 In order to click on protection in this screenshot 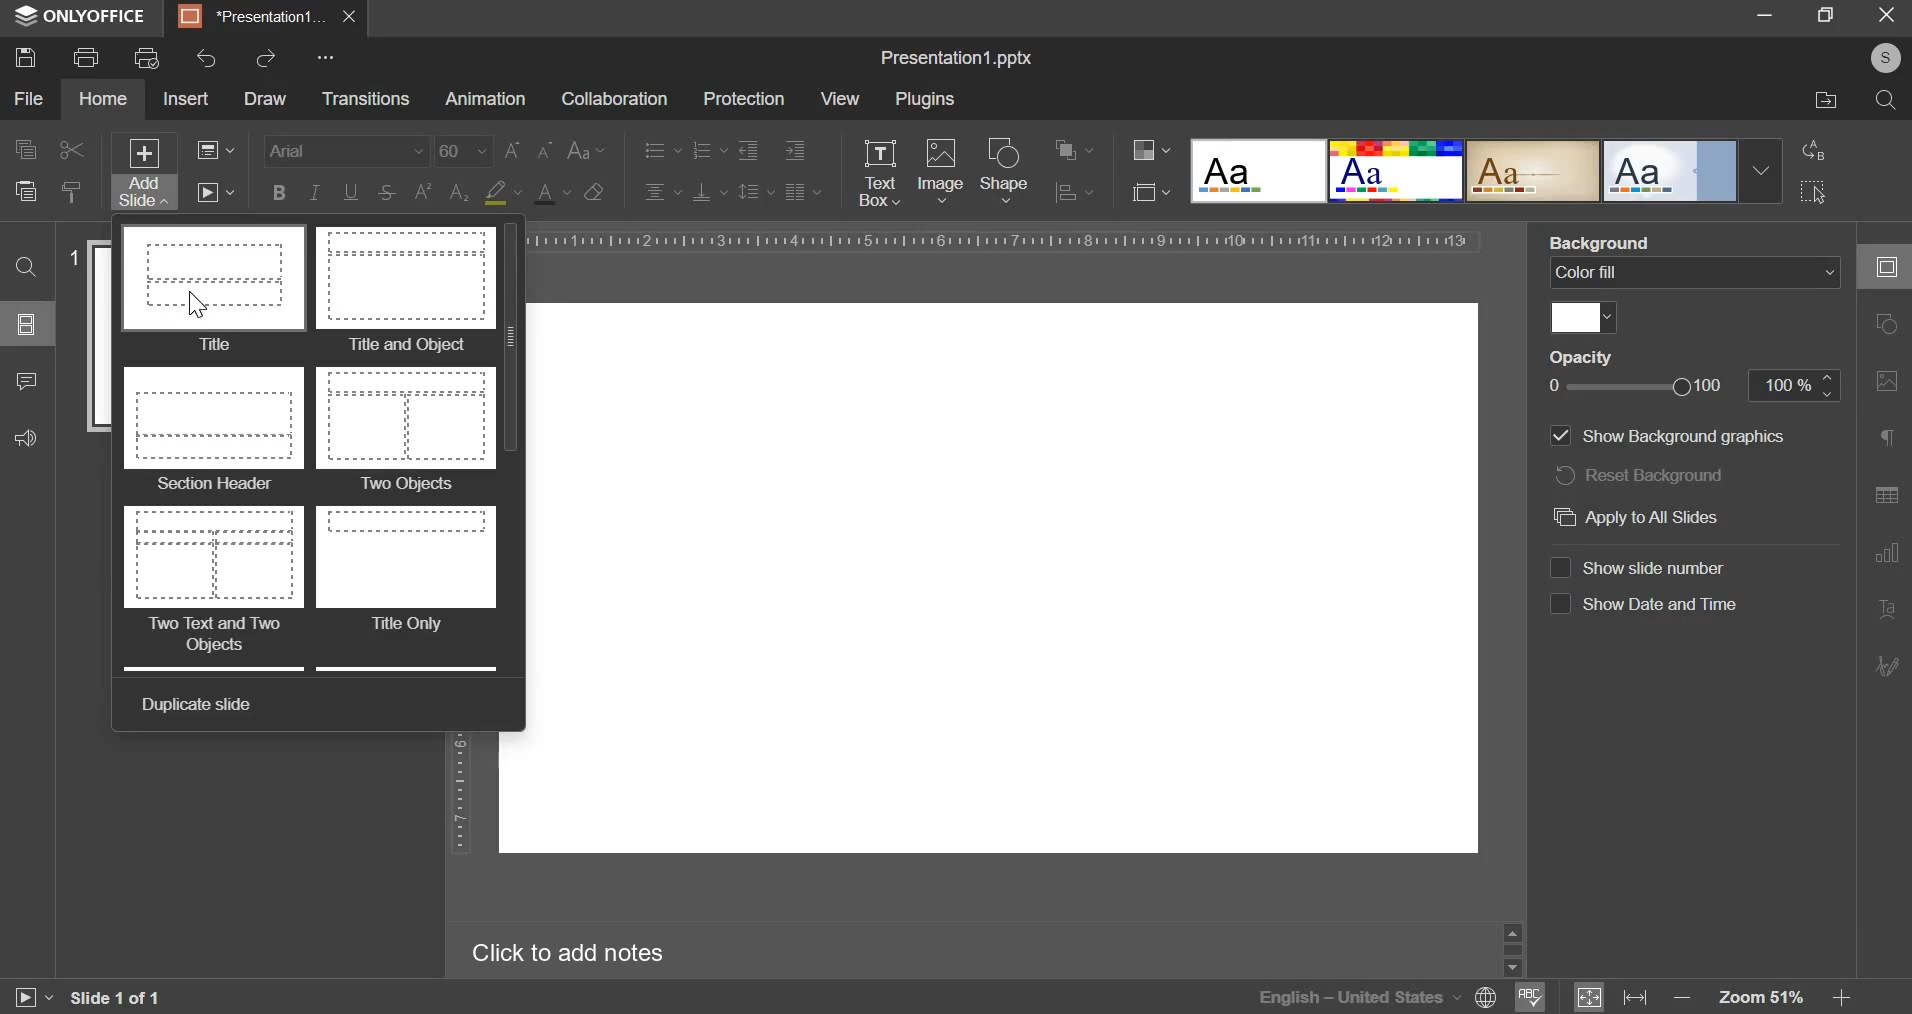, I will do `click(743, 99)`.